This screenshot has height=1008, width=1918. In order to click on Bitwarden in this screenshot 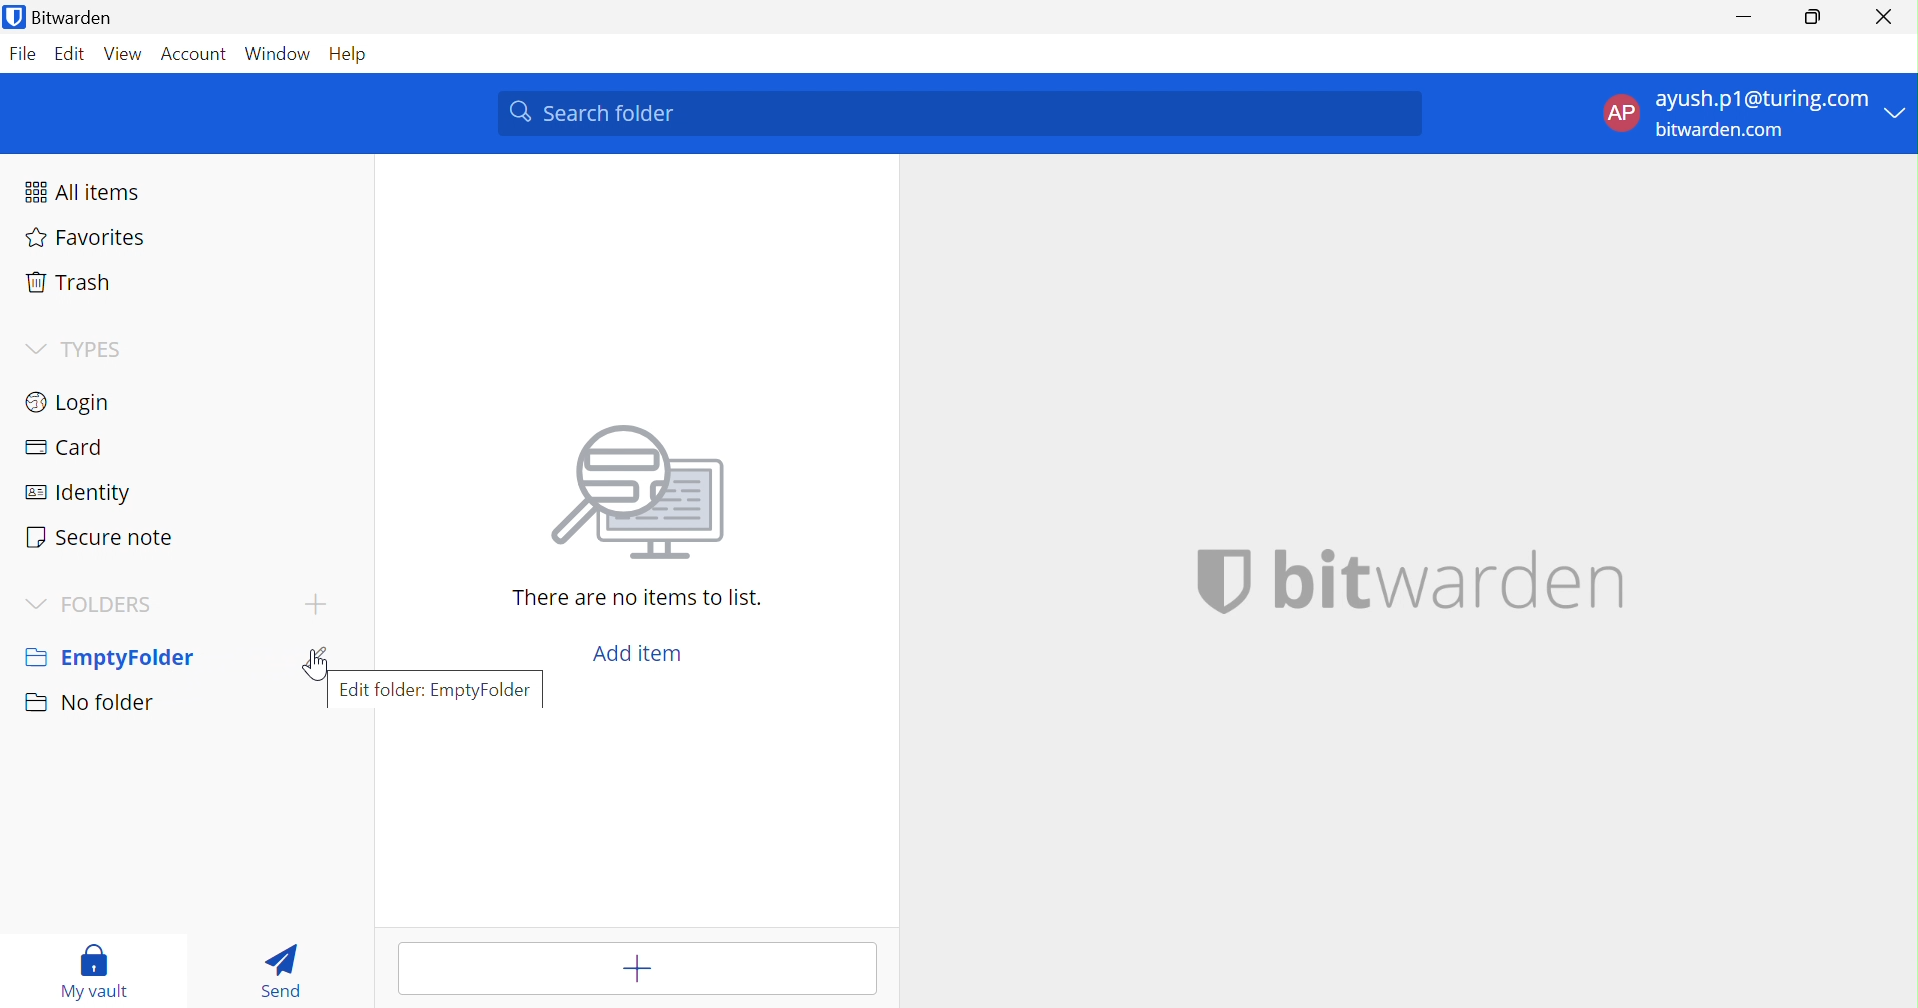, I will do `click(61, 16)`.